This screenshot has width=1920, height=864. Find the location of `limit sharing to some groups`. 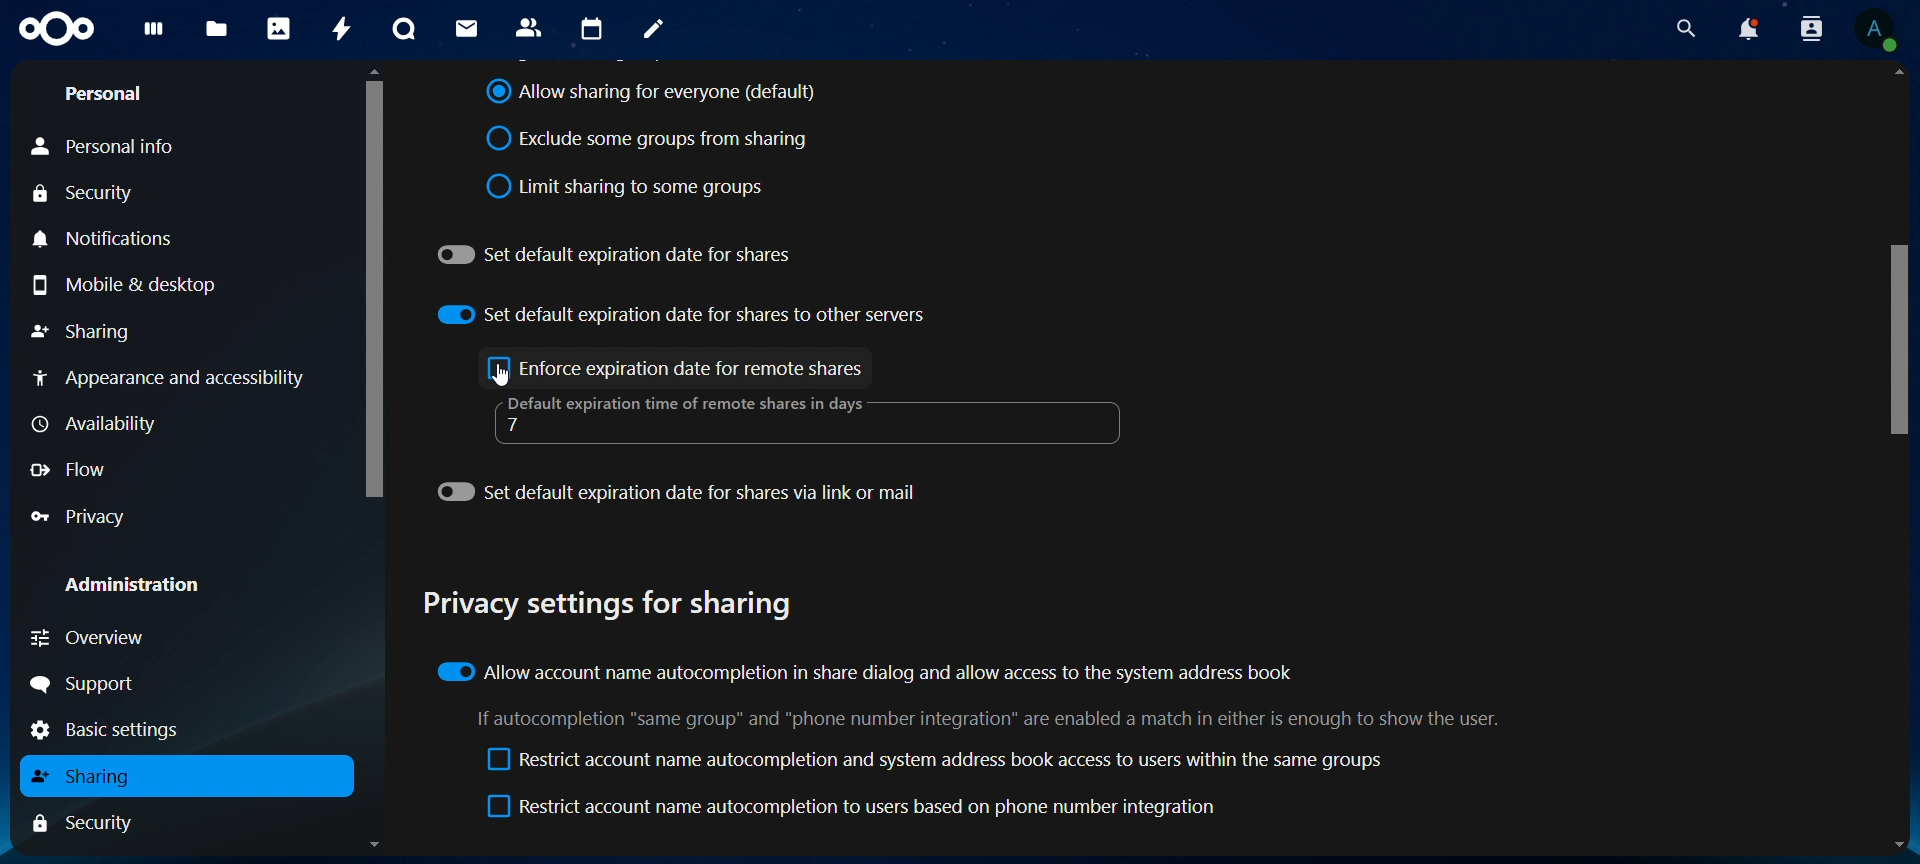

limit sharing to some groups is located at coordinates (625, 186).